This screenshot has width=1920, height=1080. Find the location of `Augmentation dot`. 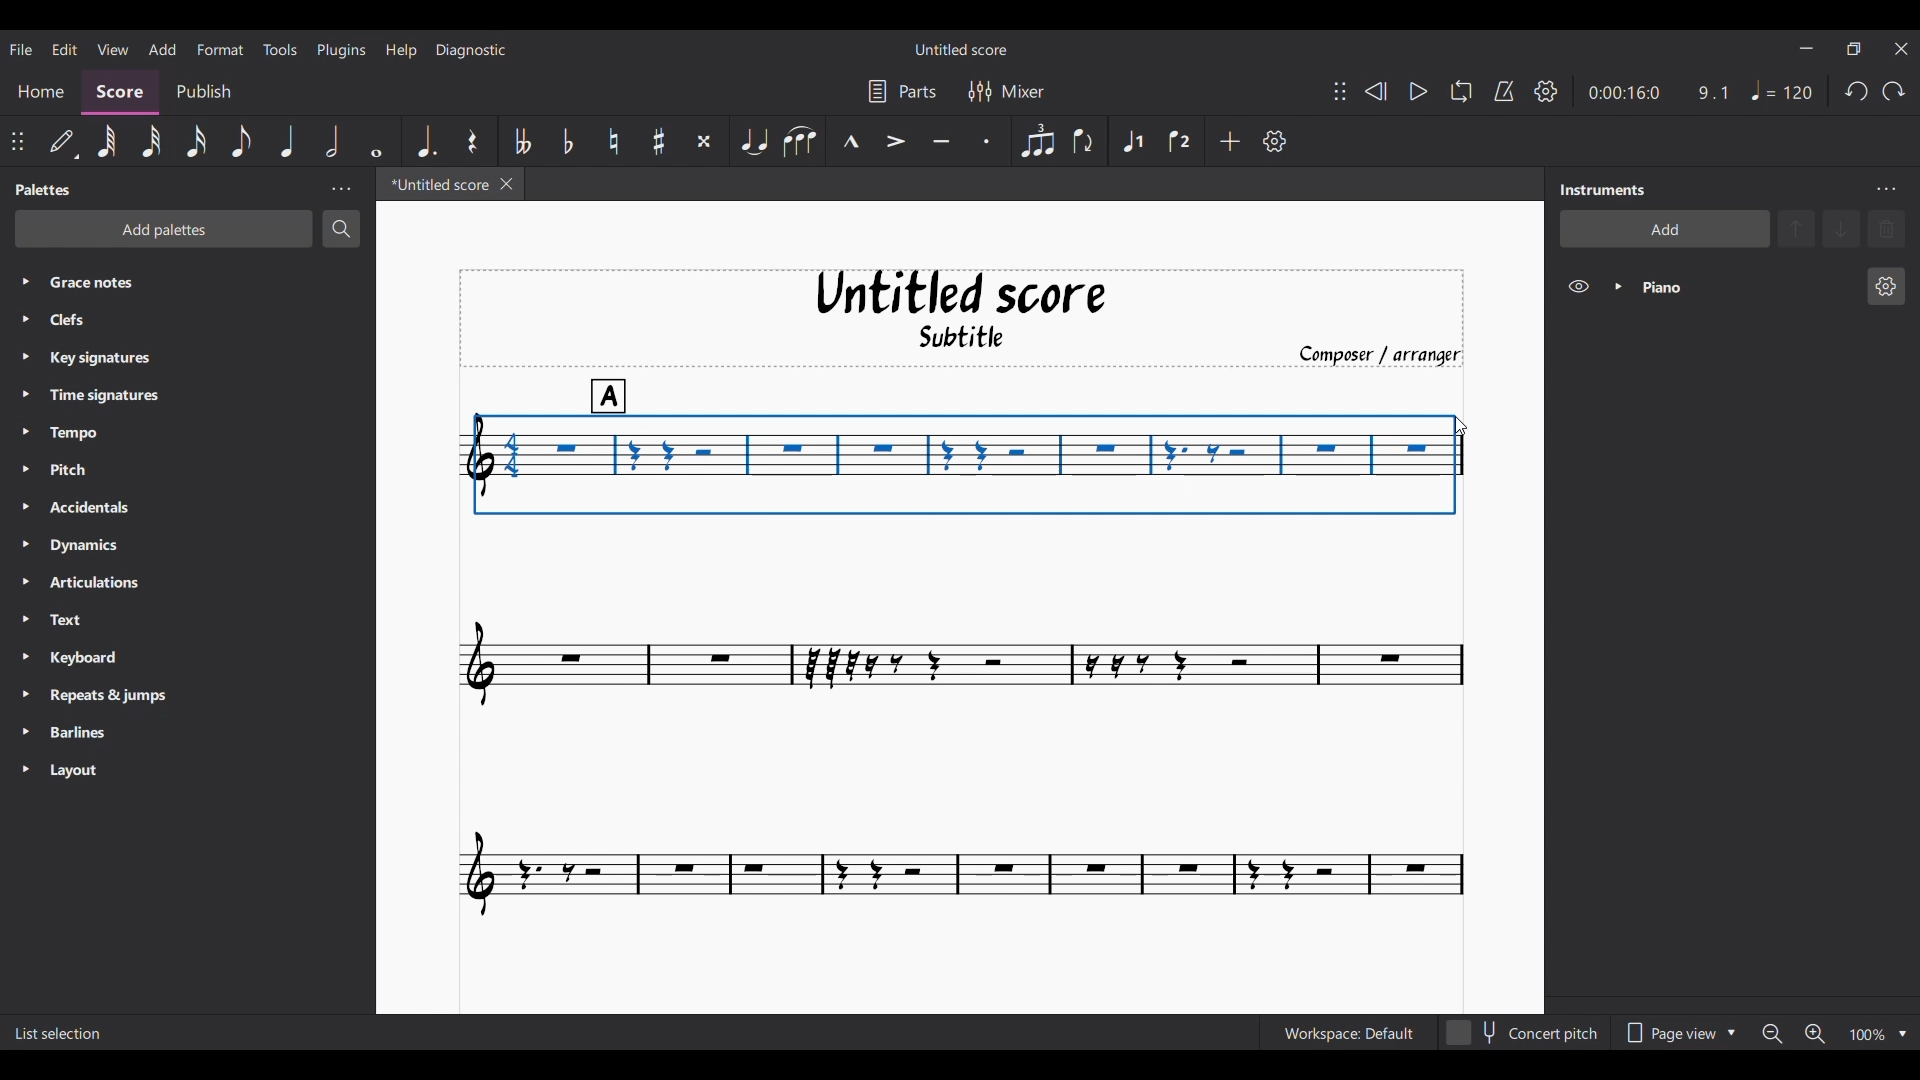

Augmentation dot is located at coordinates (426, 140).